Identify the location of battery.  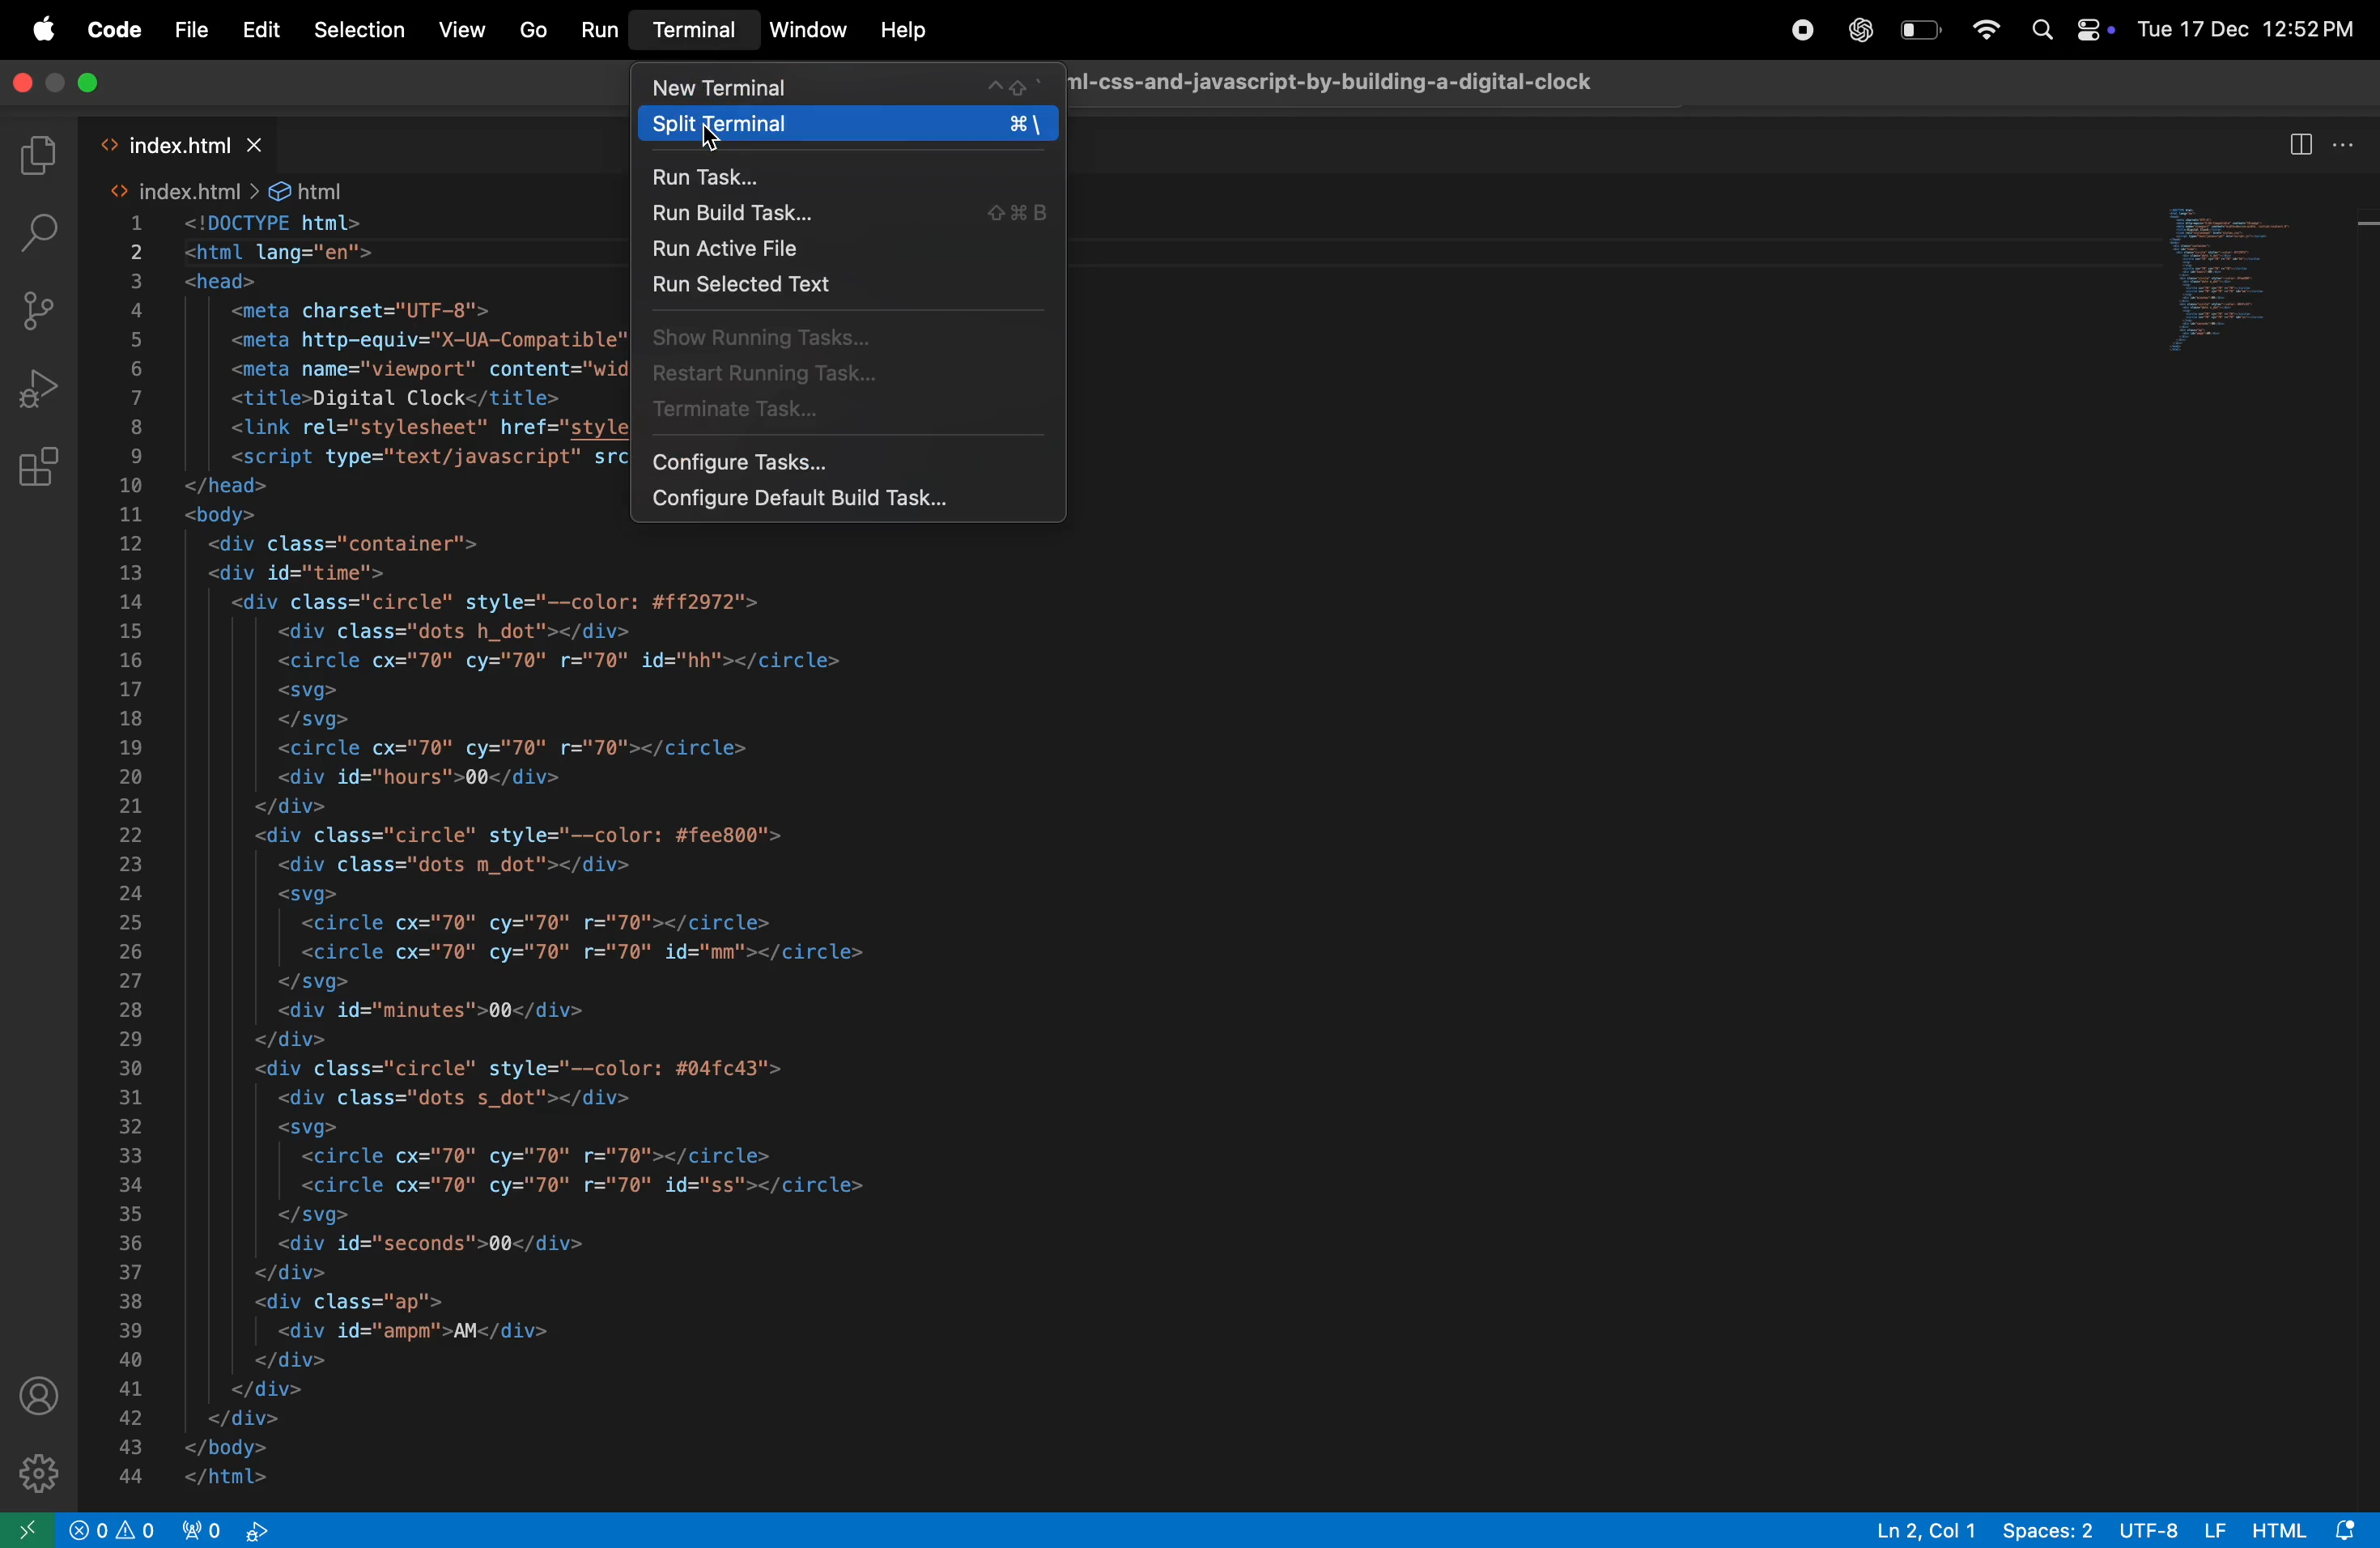
(1919, 28).